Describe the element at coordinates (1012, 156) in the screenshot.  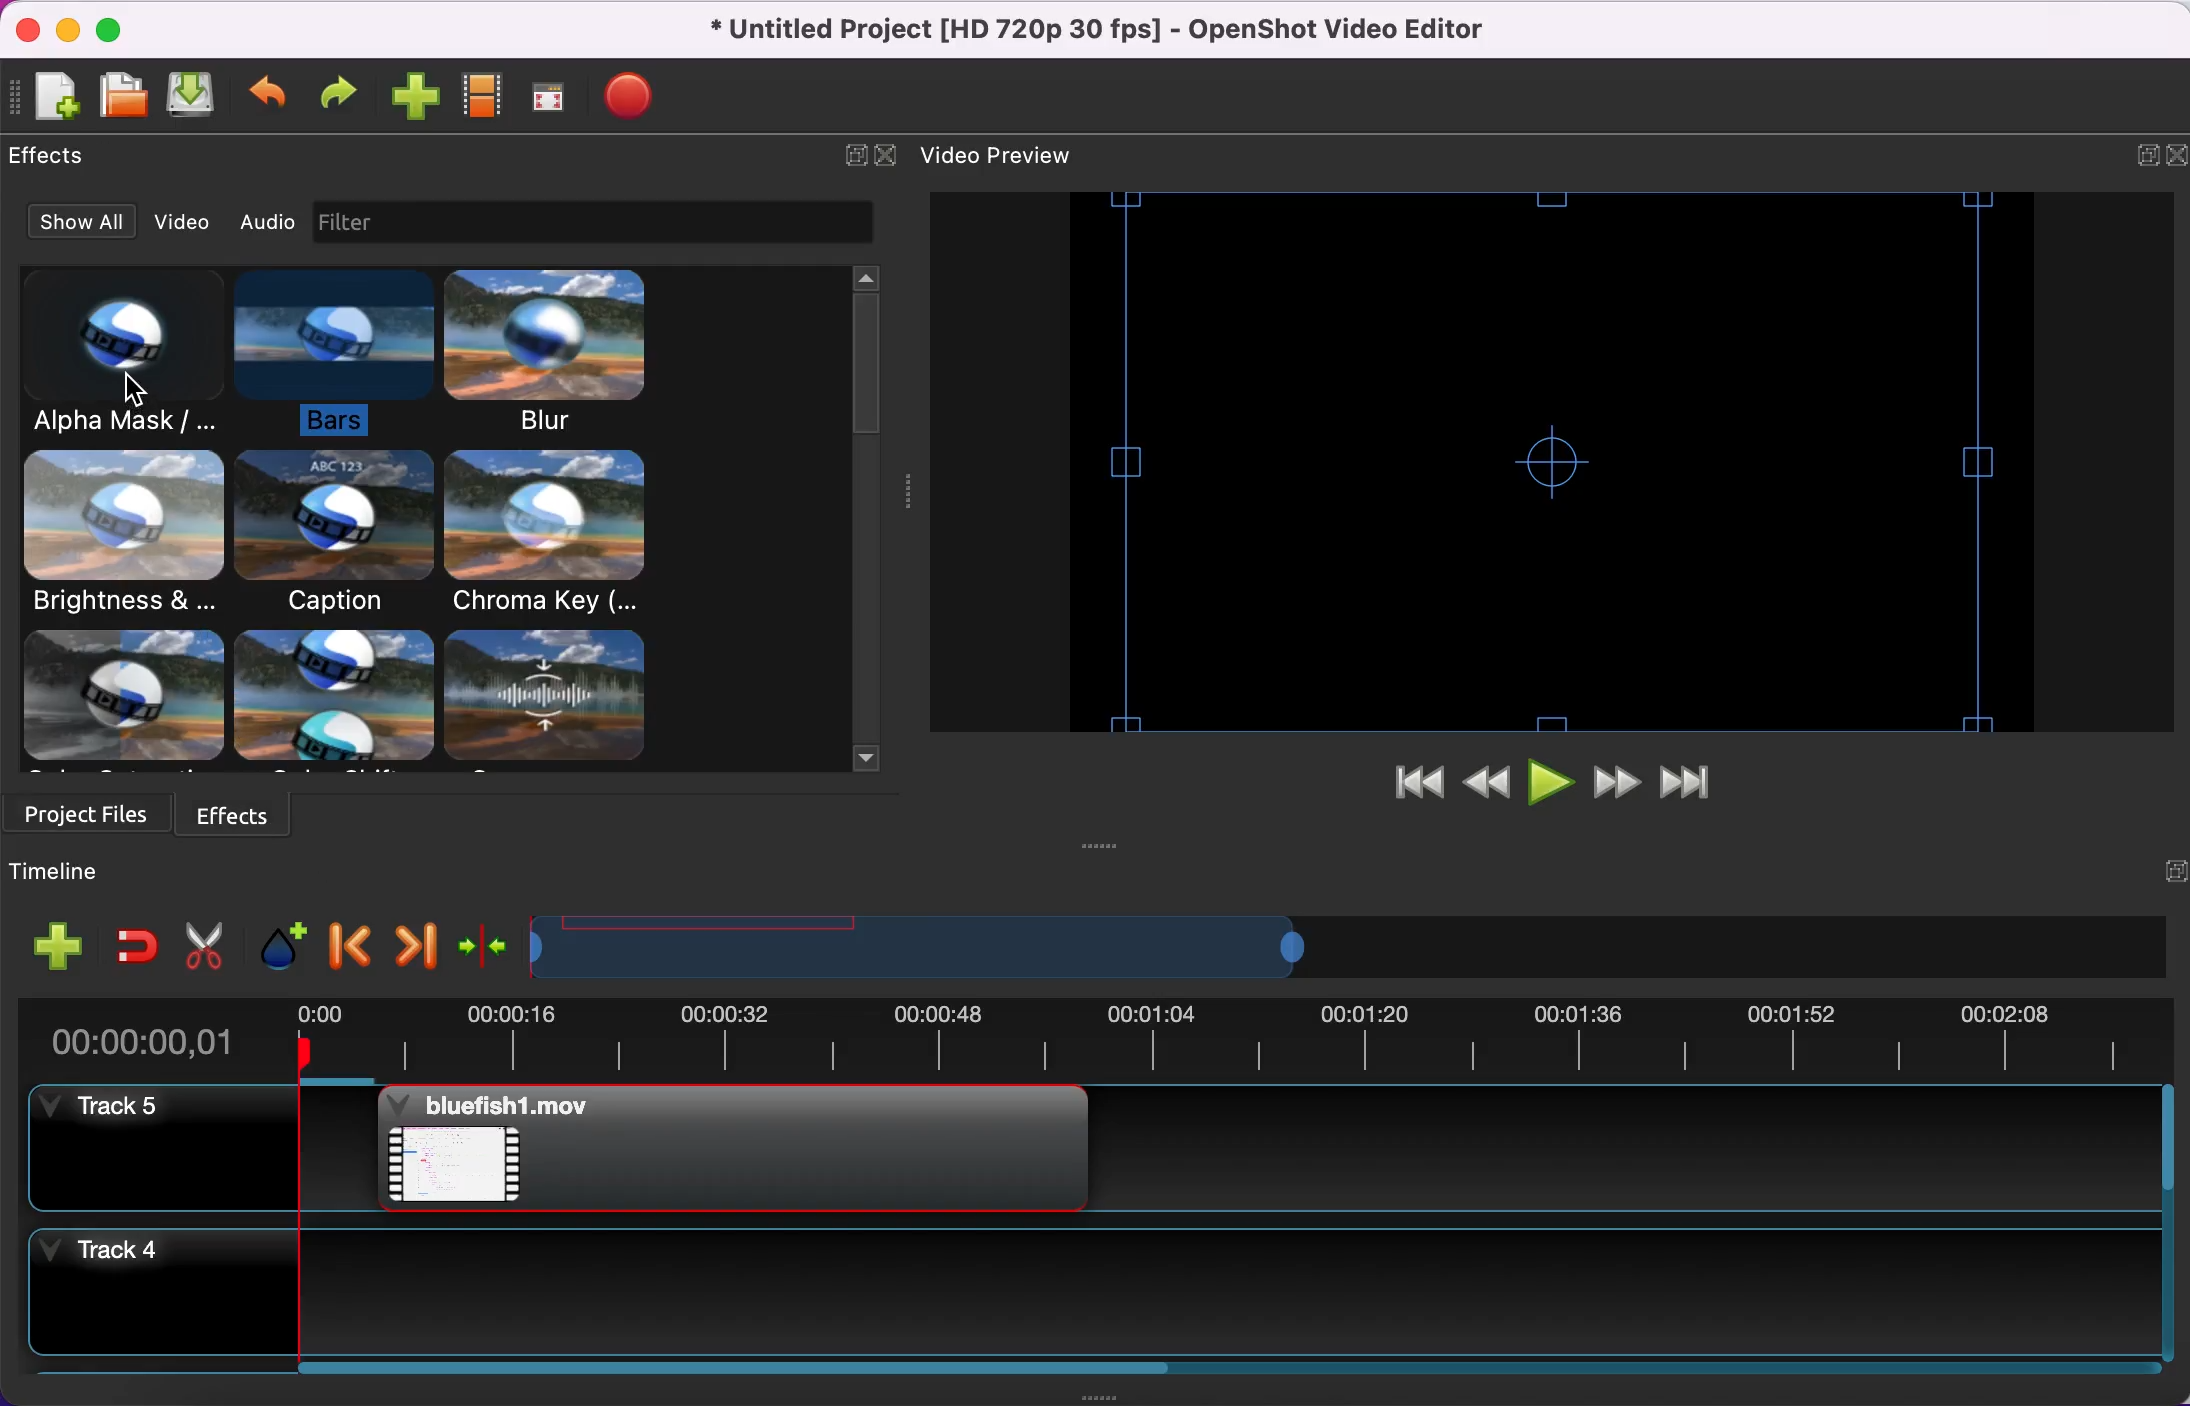
I see `video preview` at that location.